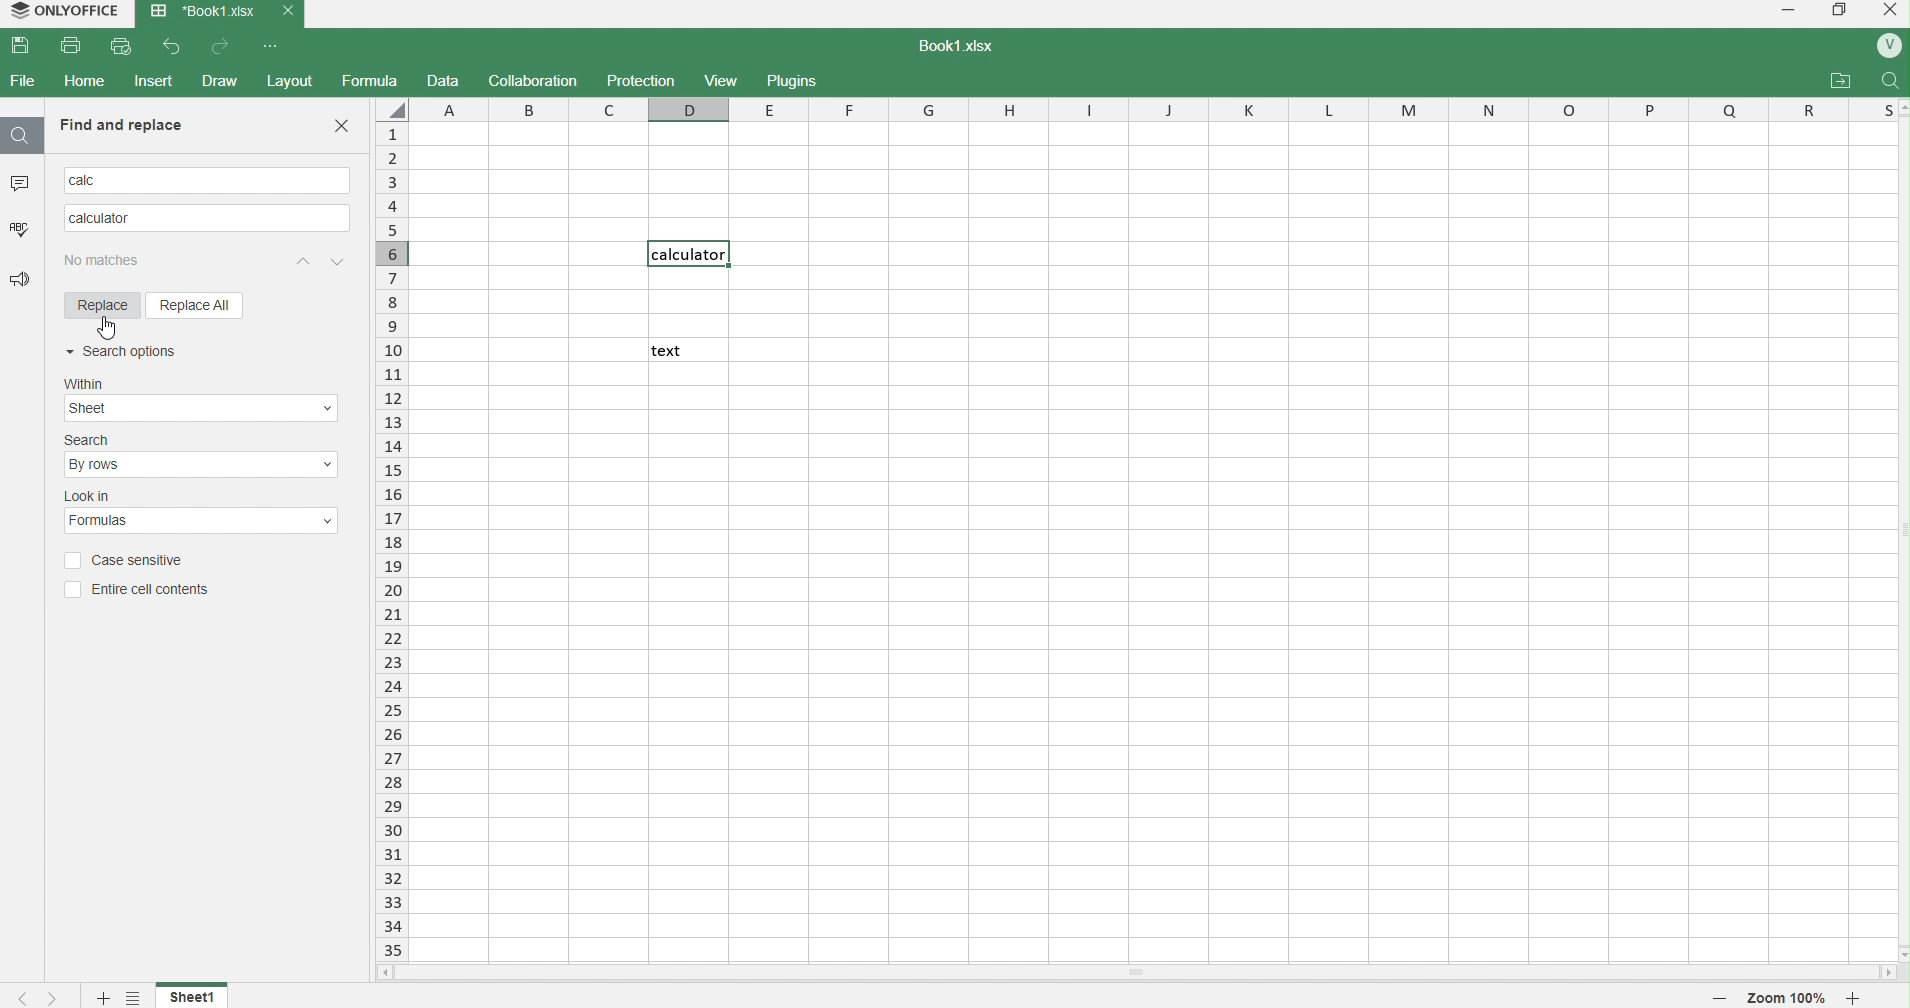 The width and height of the screenshot is (1910, 1008). What do you see at coordinates (157, 81) in the screenshot?
I see `insert` at bounding box center [157, 81].